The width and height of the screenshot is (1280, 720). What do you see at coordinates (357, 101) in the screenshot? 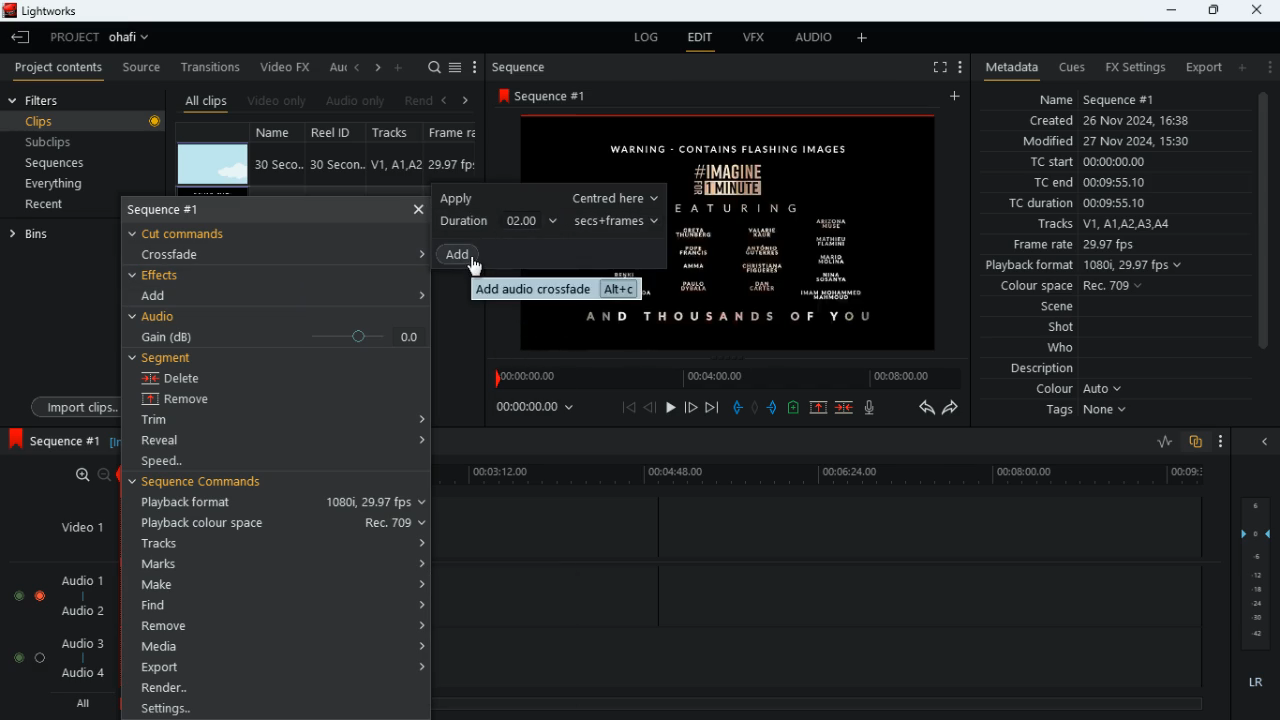
I see `audio only` at bounding box center [357, 101].